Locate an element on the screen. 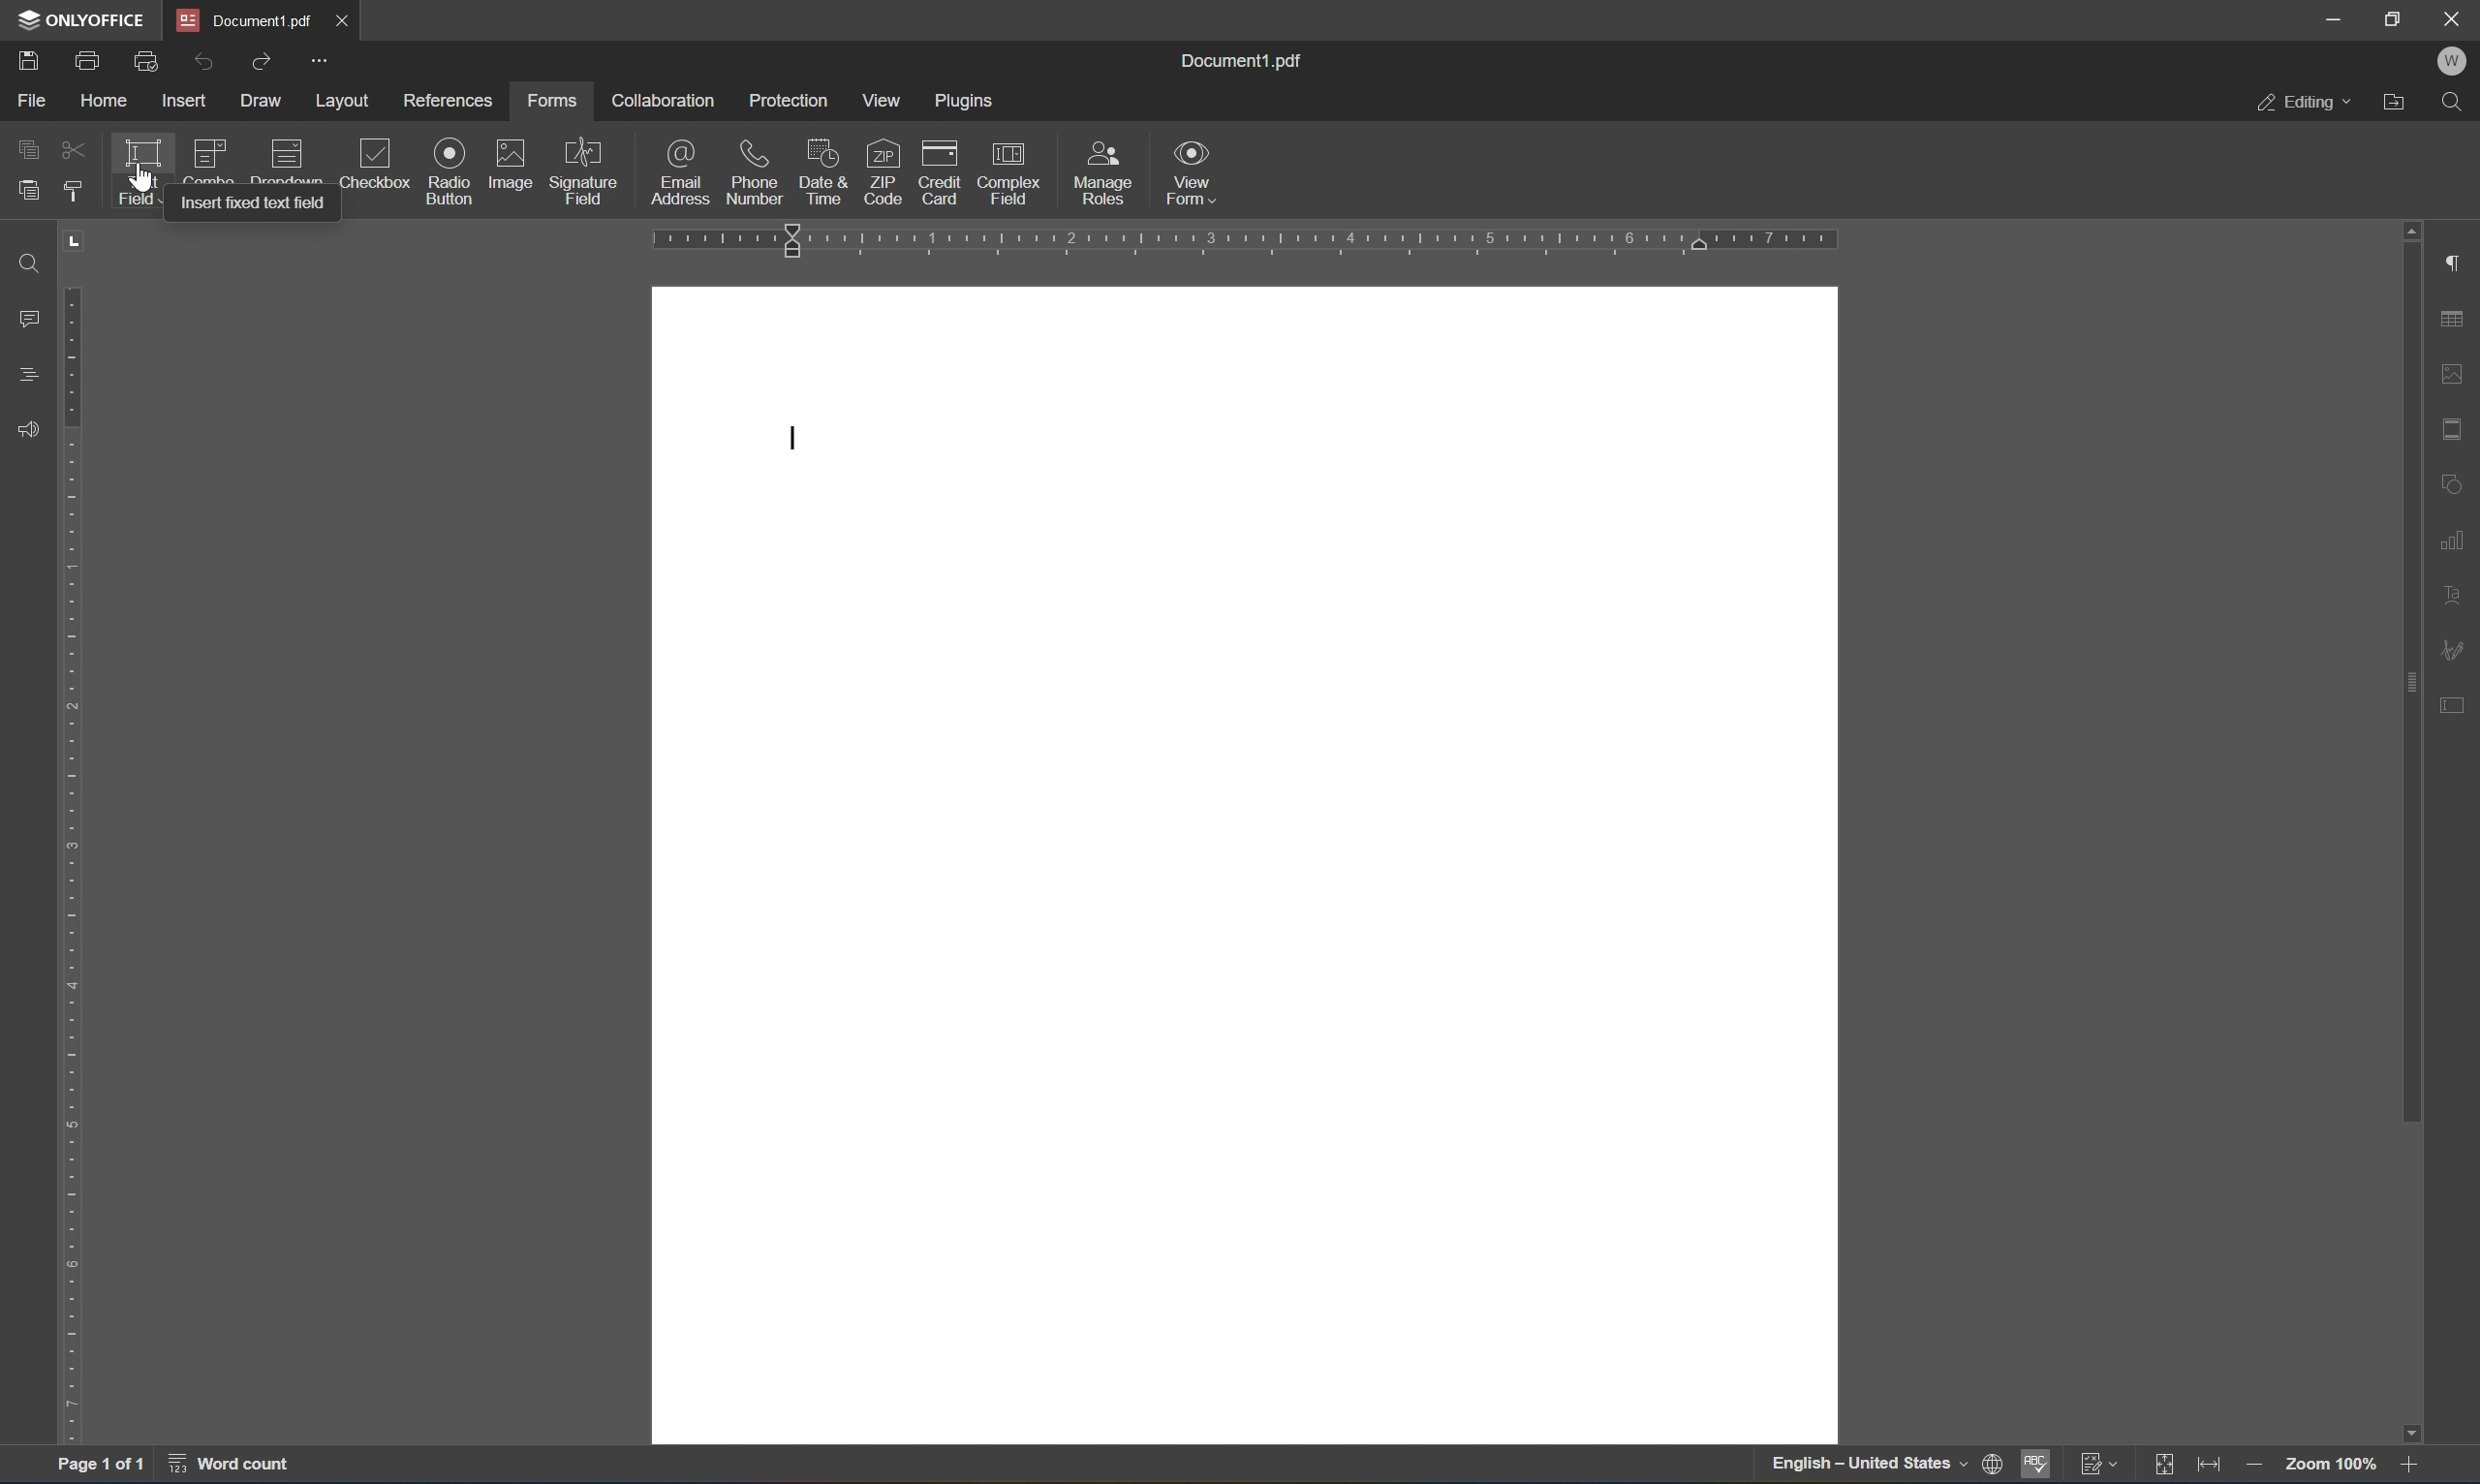 This screenshot has height=1484, width=2480. signature field is located at coordinates (588, 174).